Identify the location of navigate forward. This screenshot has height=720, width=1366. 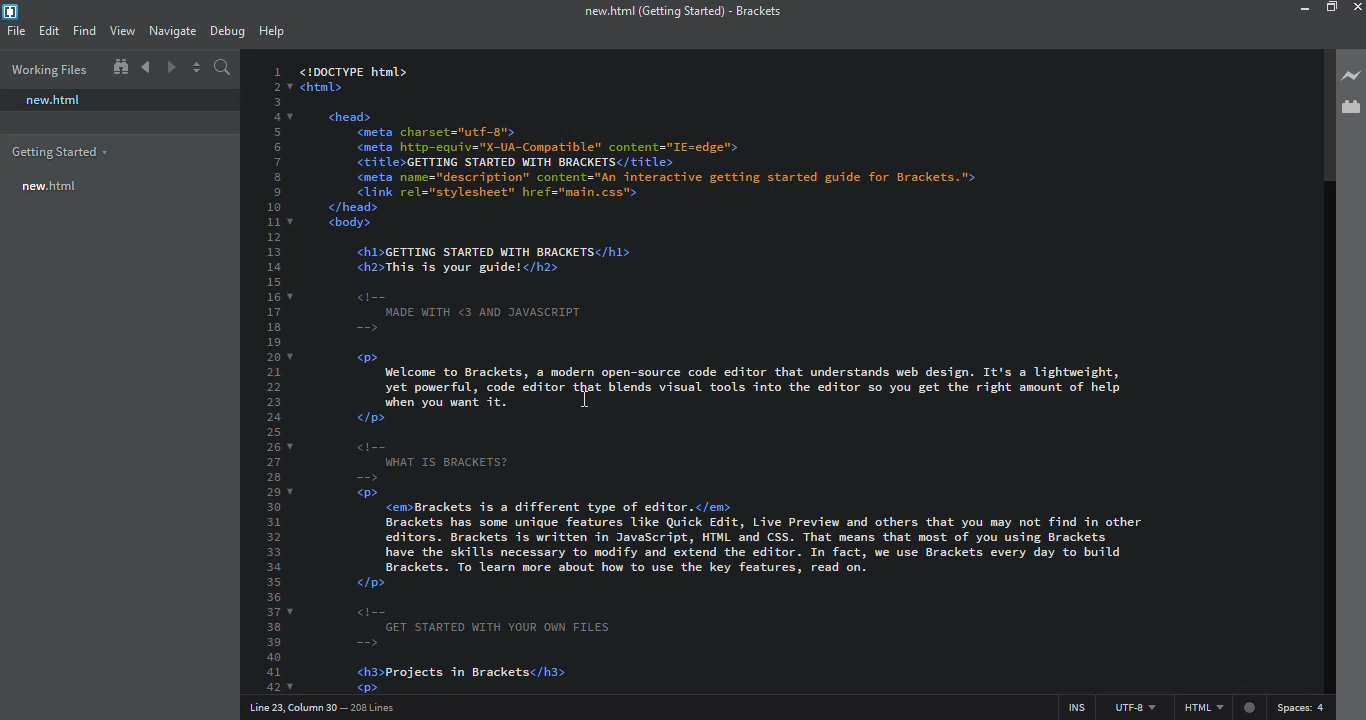
(173, 67).